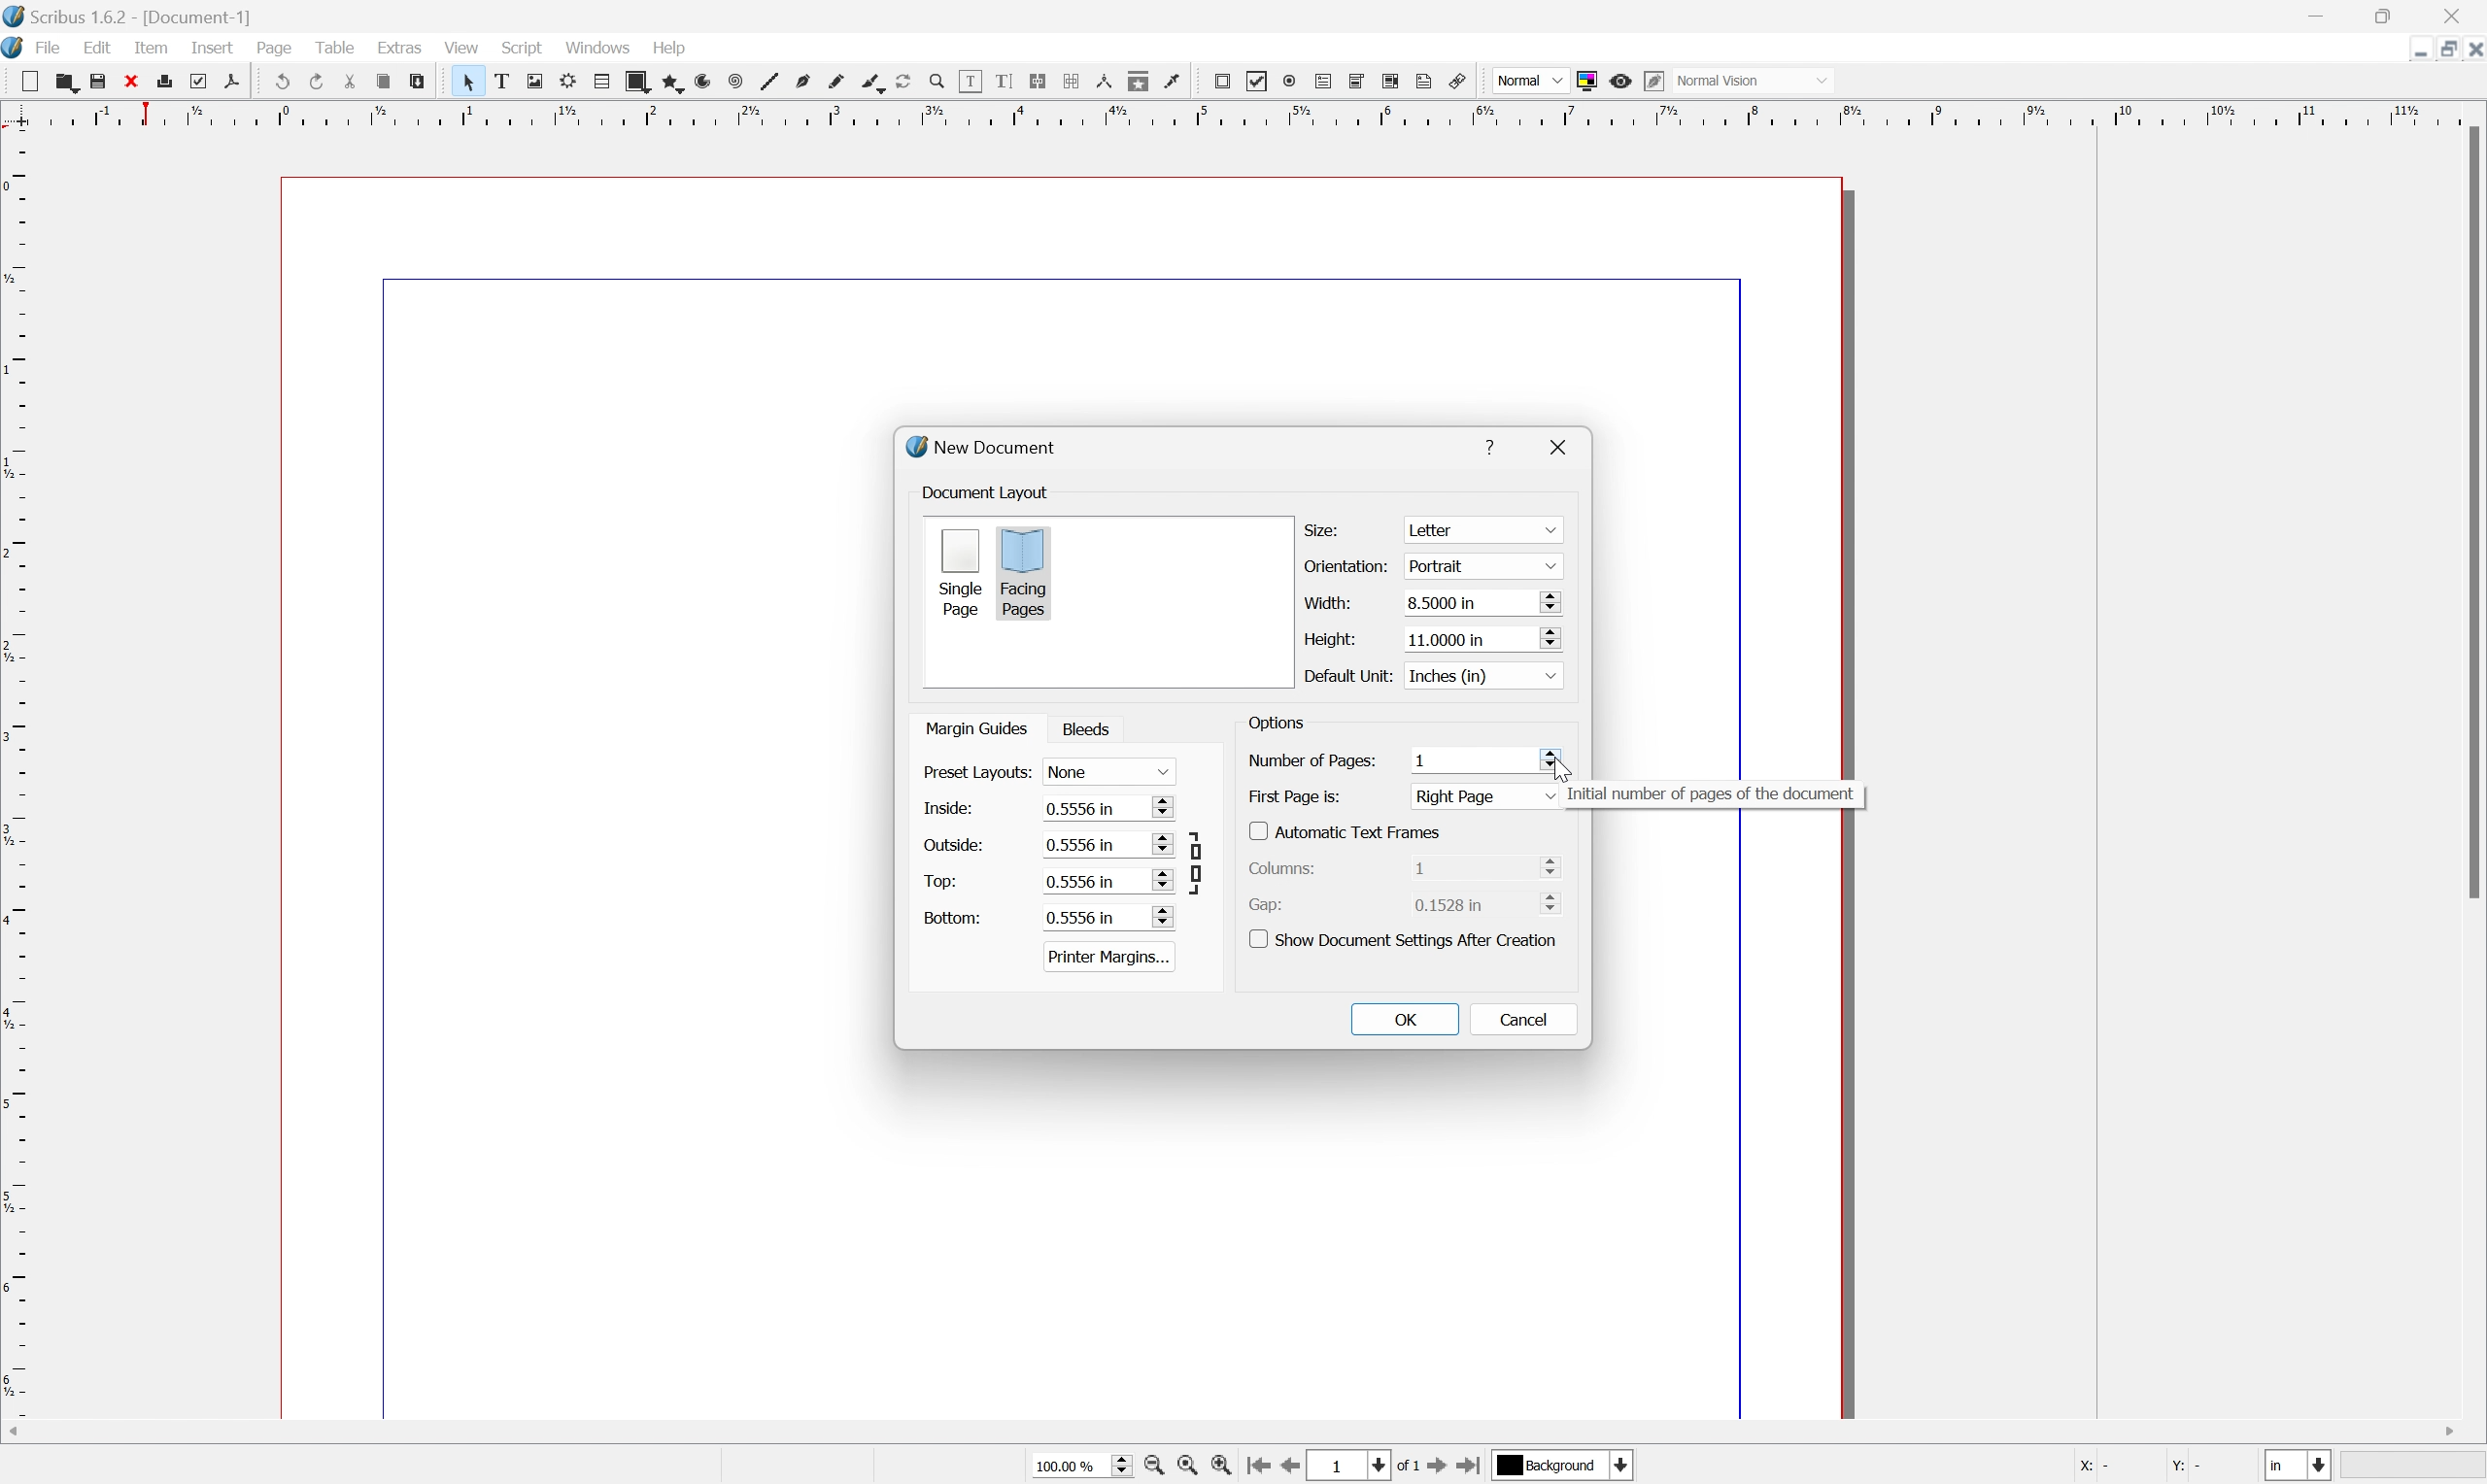  Describe the element at coordinates (1564, 1466) in the screenshot. I see `Background` at that location.